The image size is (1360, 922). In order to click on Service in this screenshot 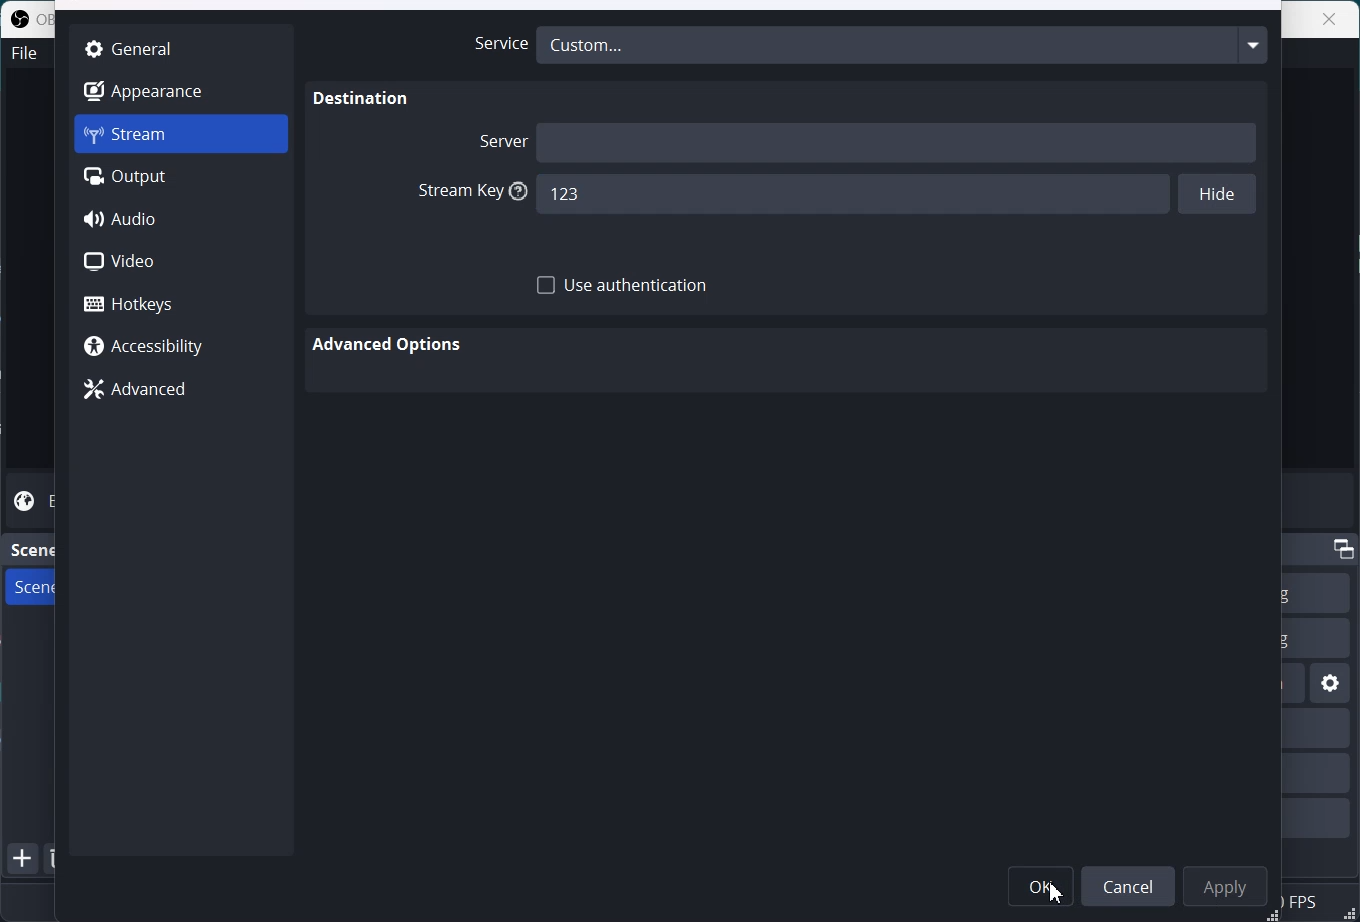, I will do `click(495, 44)`.